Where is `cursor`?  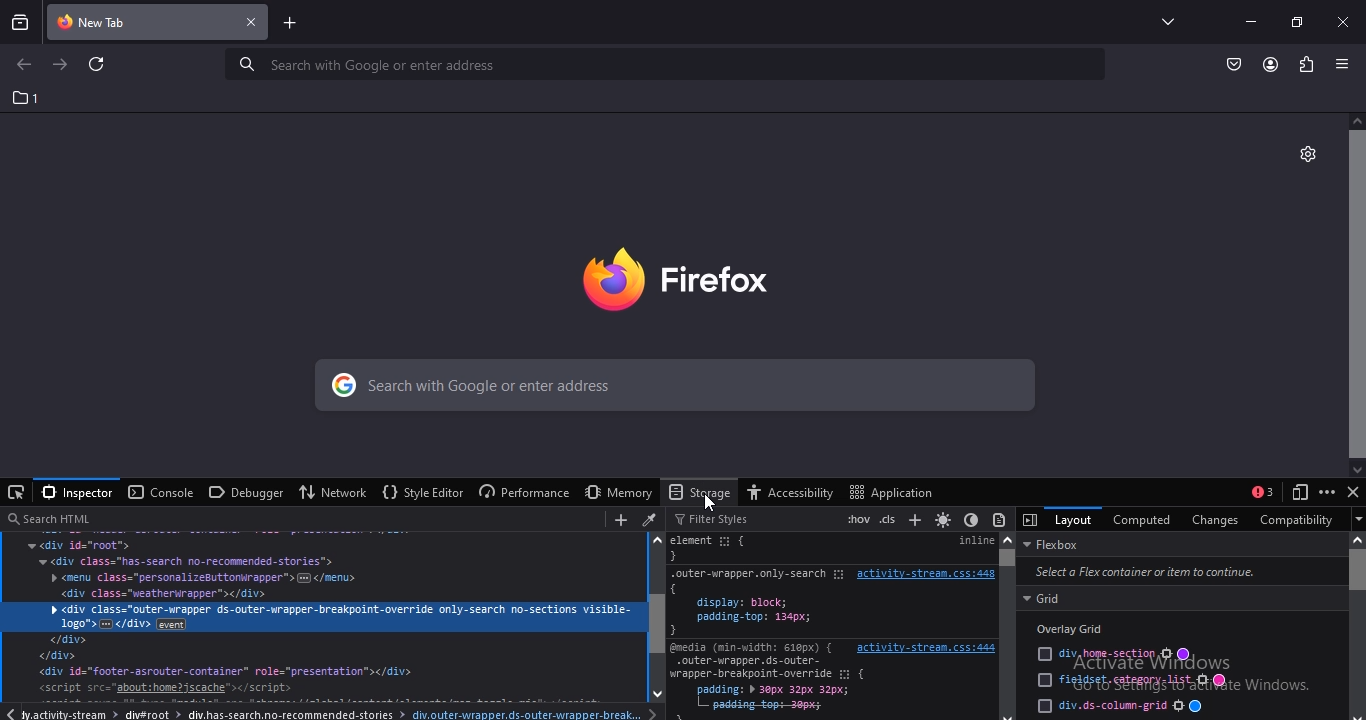 cursor is located at coordinates (711, 502).